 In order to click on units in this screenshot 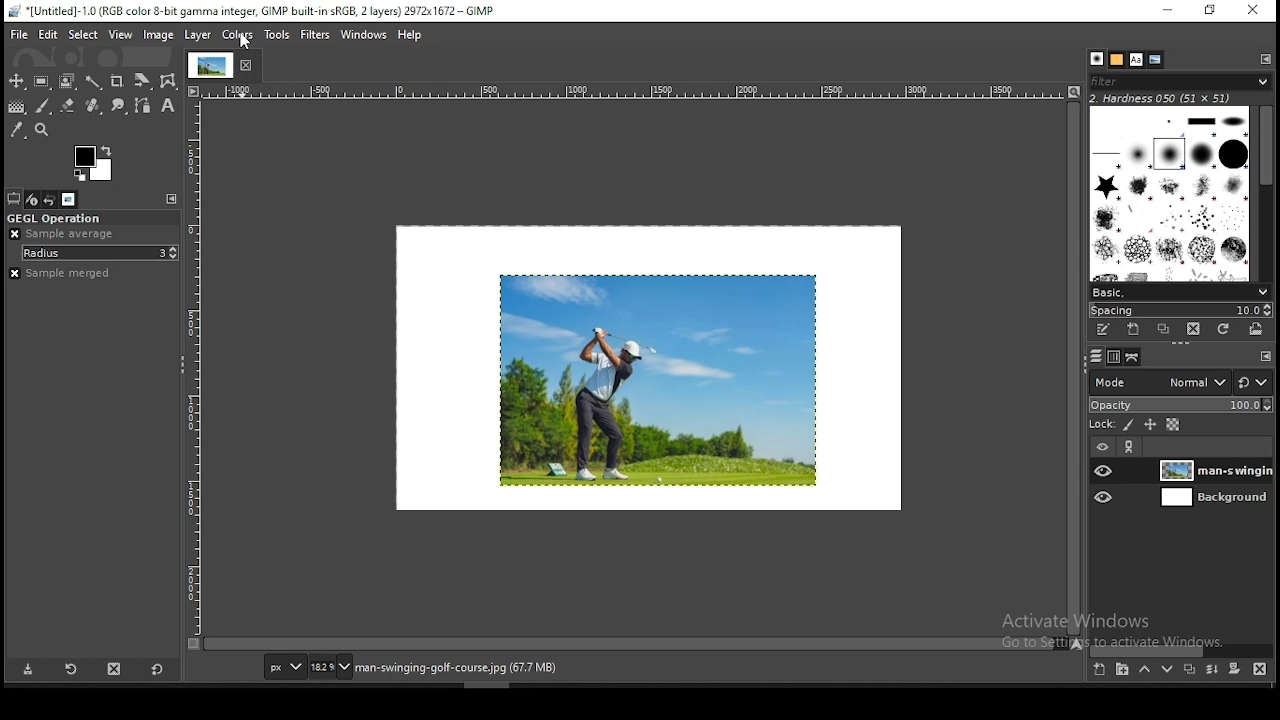, I will do `click(288, 667)`.